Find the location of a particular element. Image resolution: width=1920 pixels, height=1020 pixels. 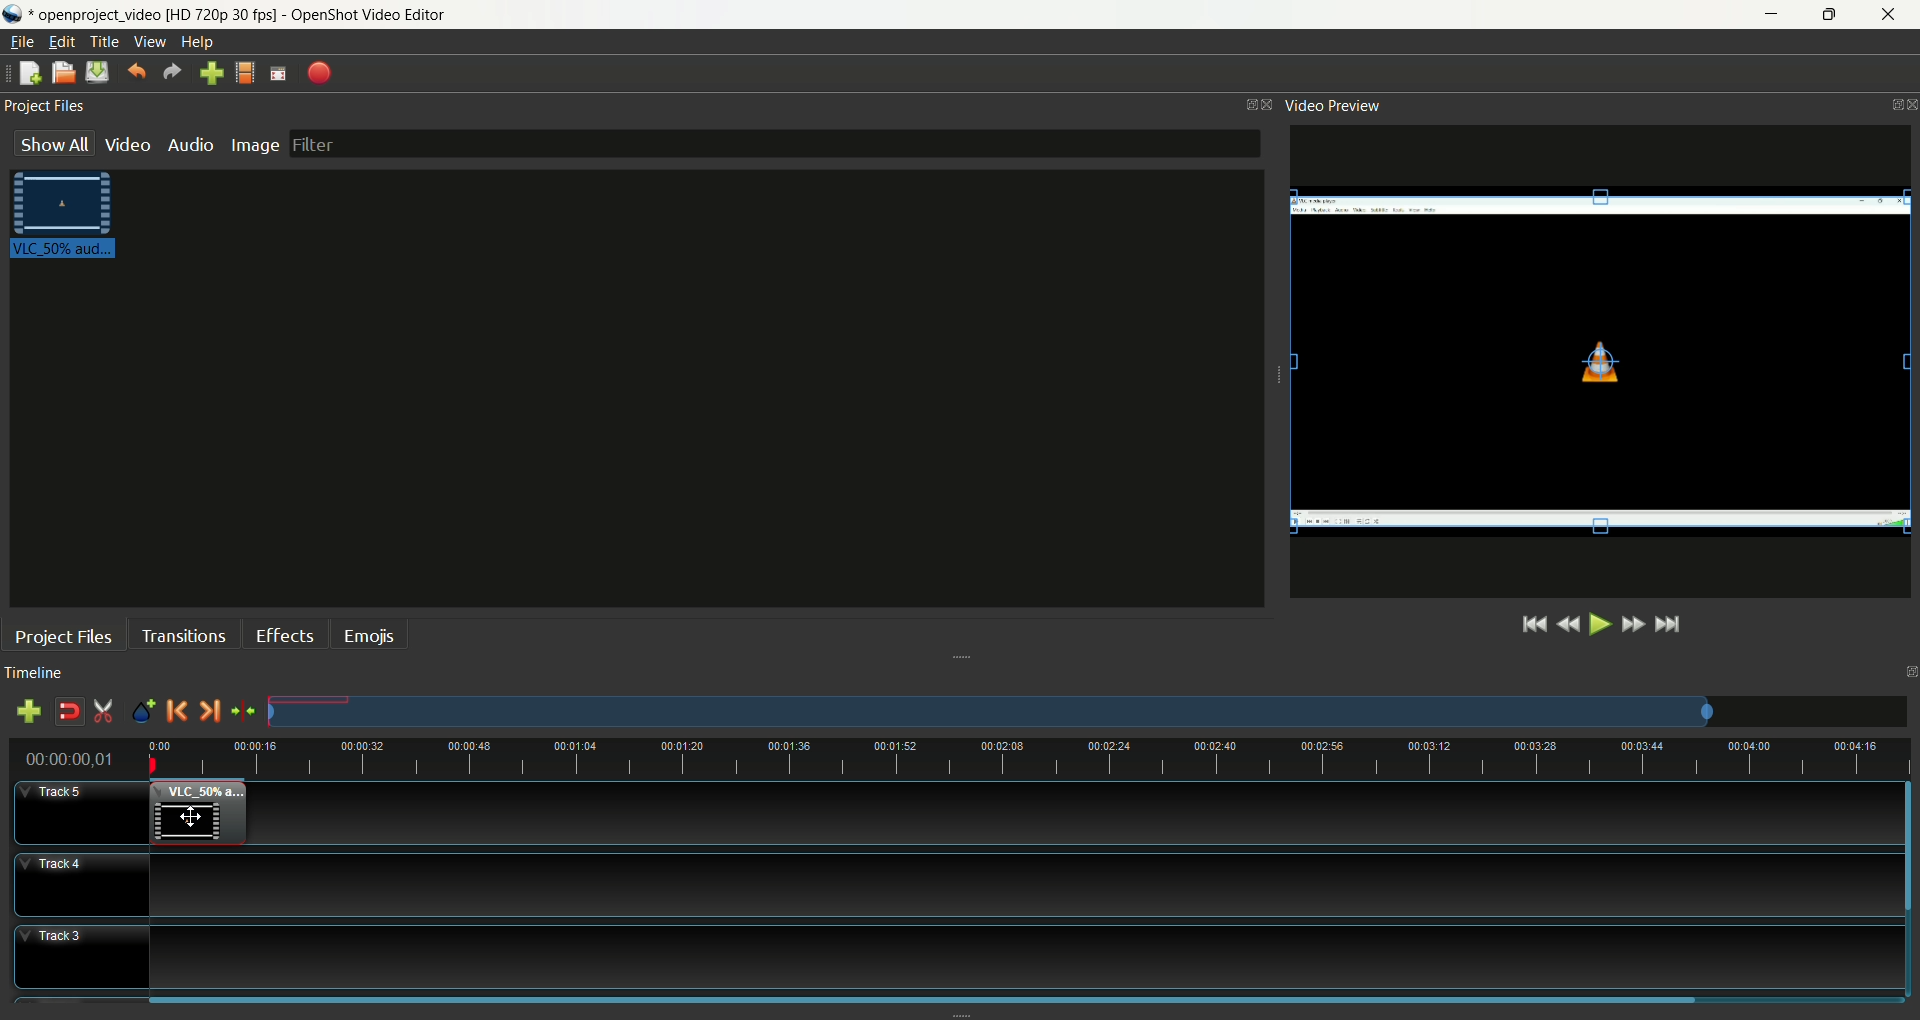

project files is located at coordinates (47, 110).